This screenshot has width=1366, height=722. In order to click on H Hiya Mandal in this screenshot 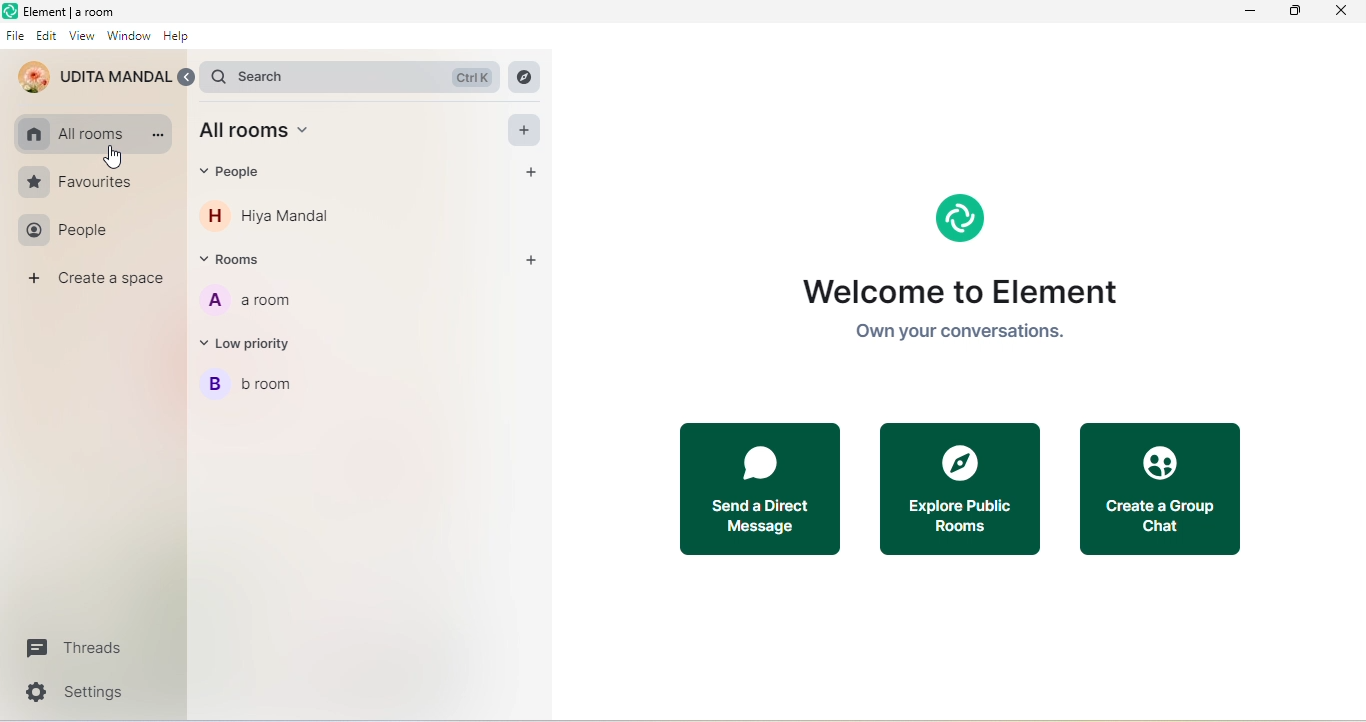, I will do `click(272, 219)`.